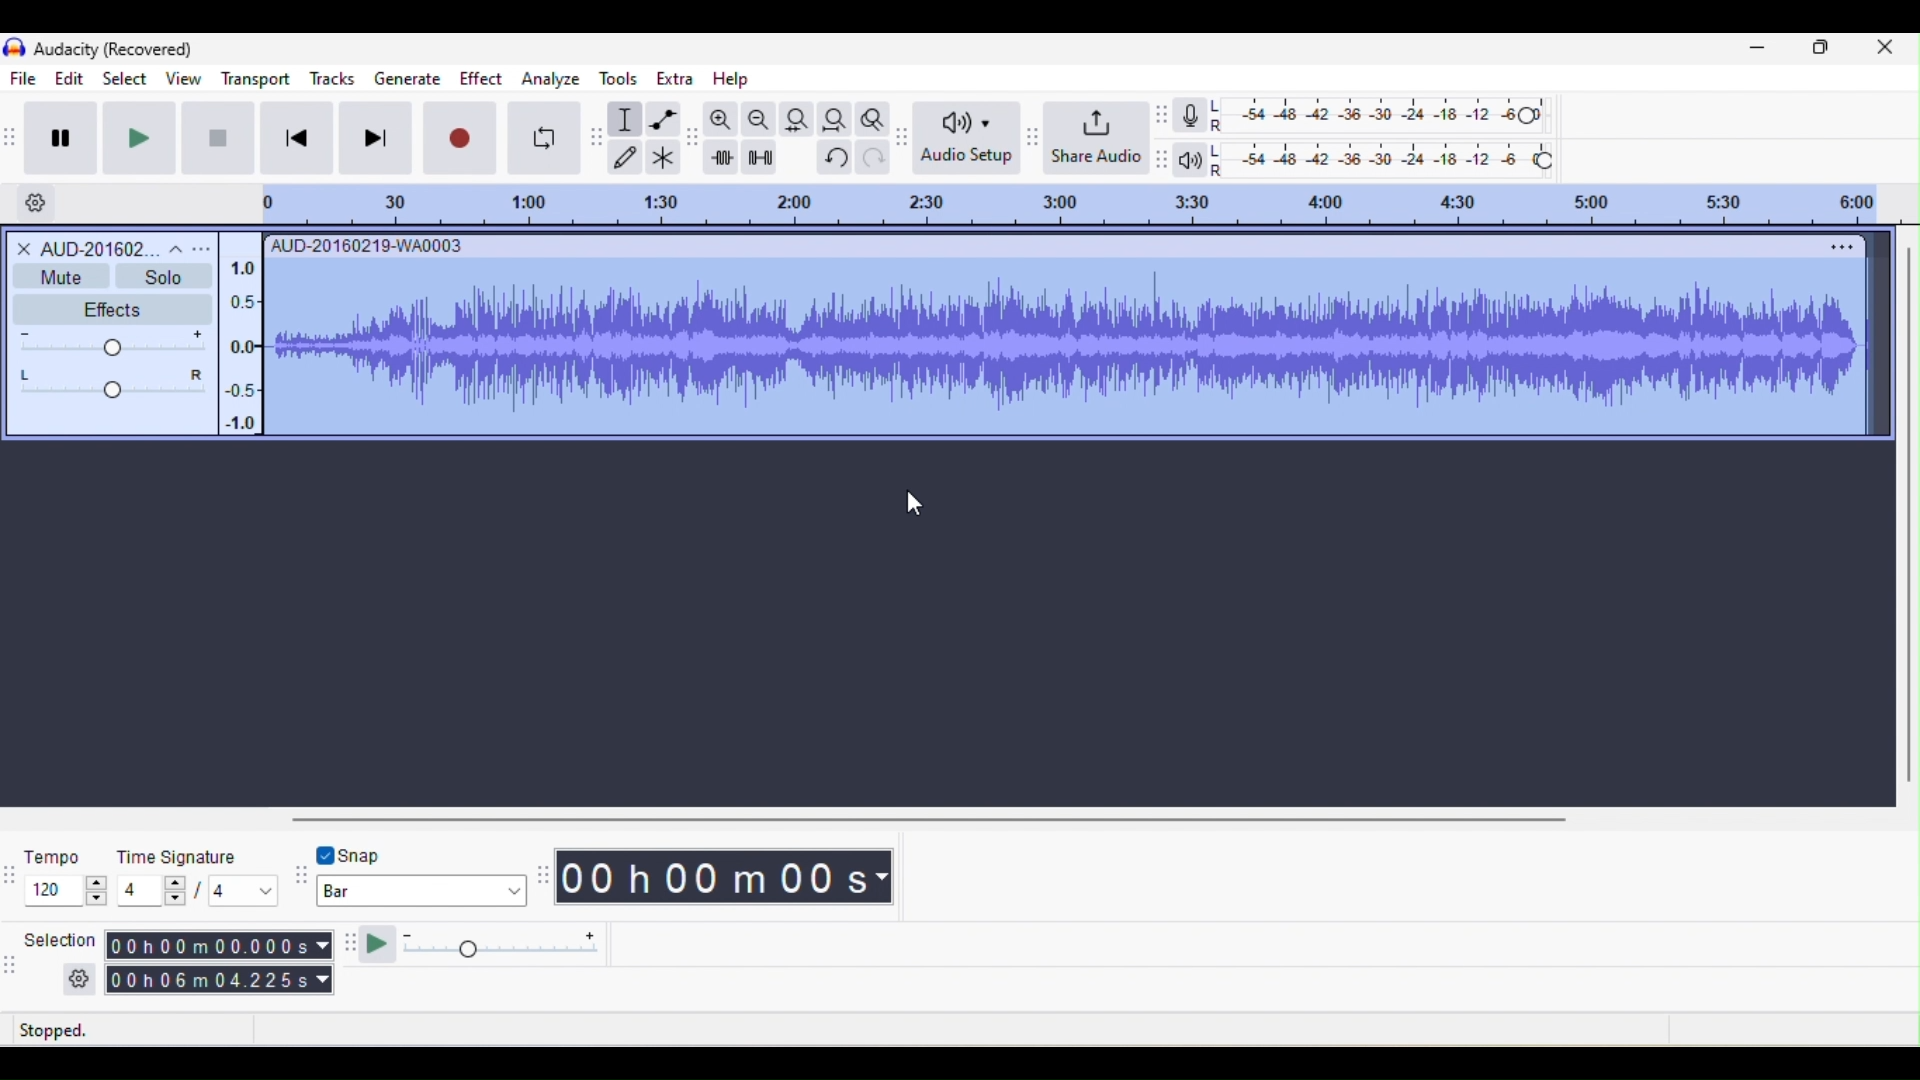 The height and width of the screenshot is (1080, 1920). I want to click on audio setup, so click(965, 138).